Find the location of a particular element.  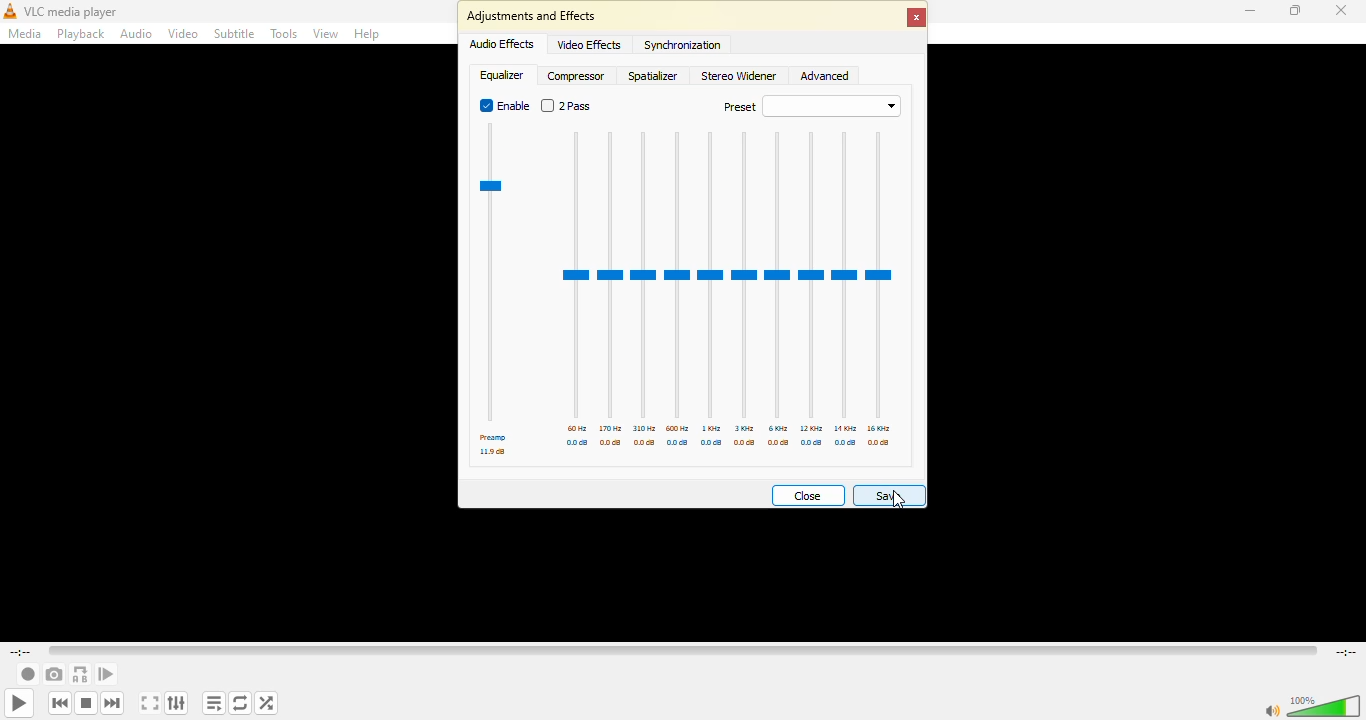

remaining time is located at coordinates (1346, 653).